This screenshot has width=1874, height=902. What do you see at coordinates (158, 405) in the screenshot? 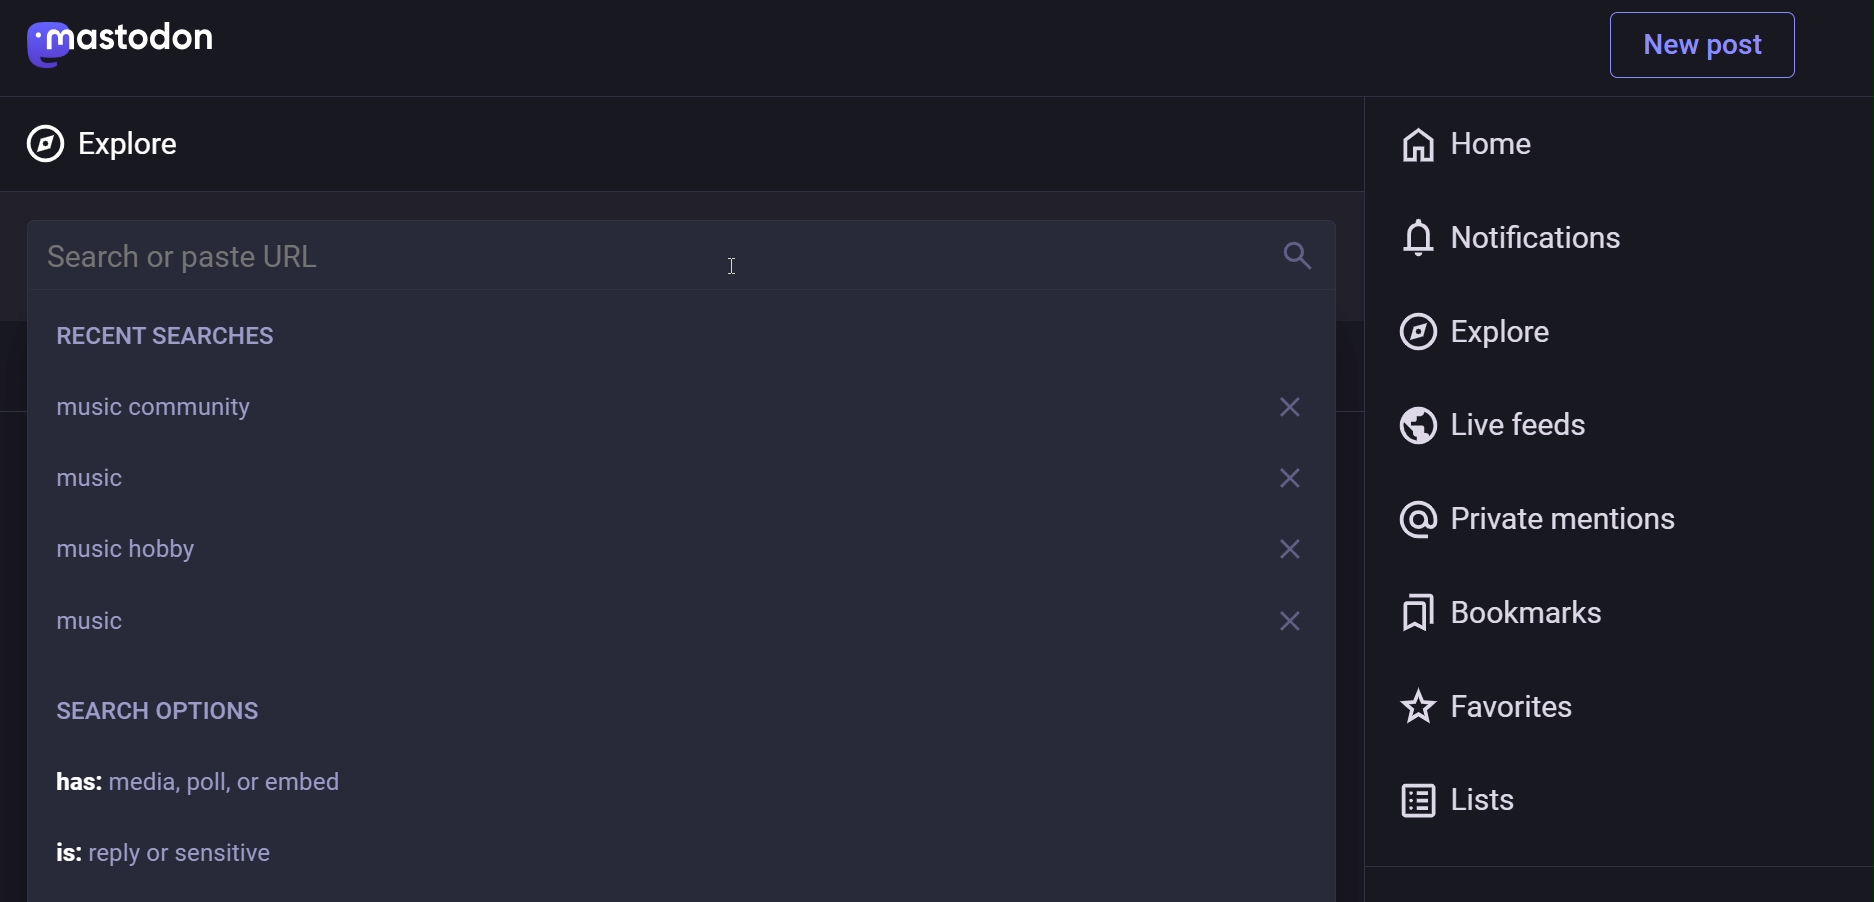
I see `music community` at bounding box center [158, 405].